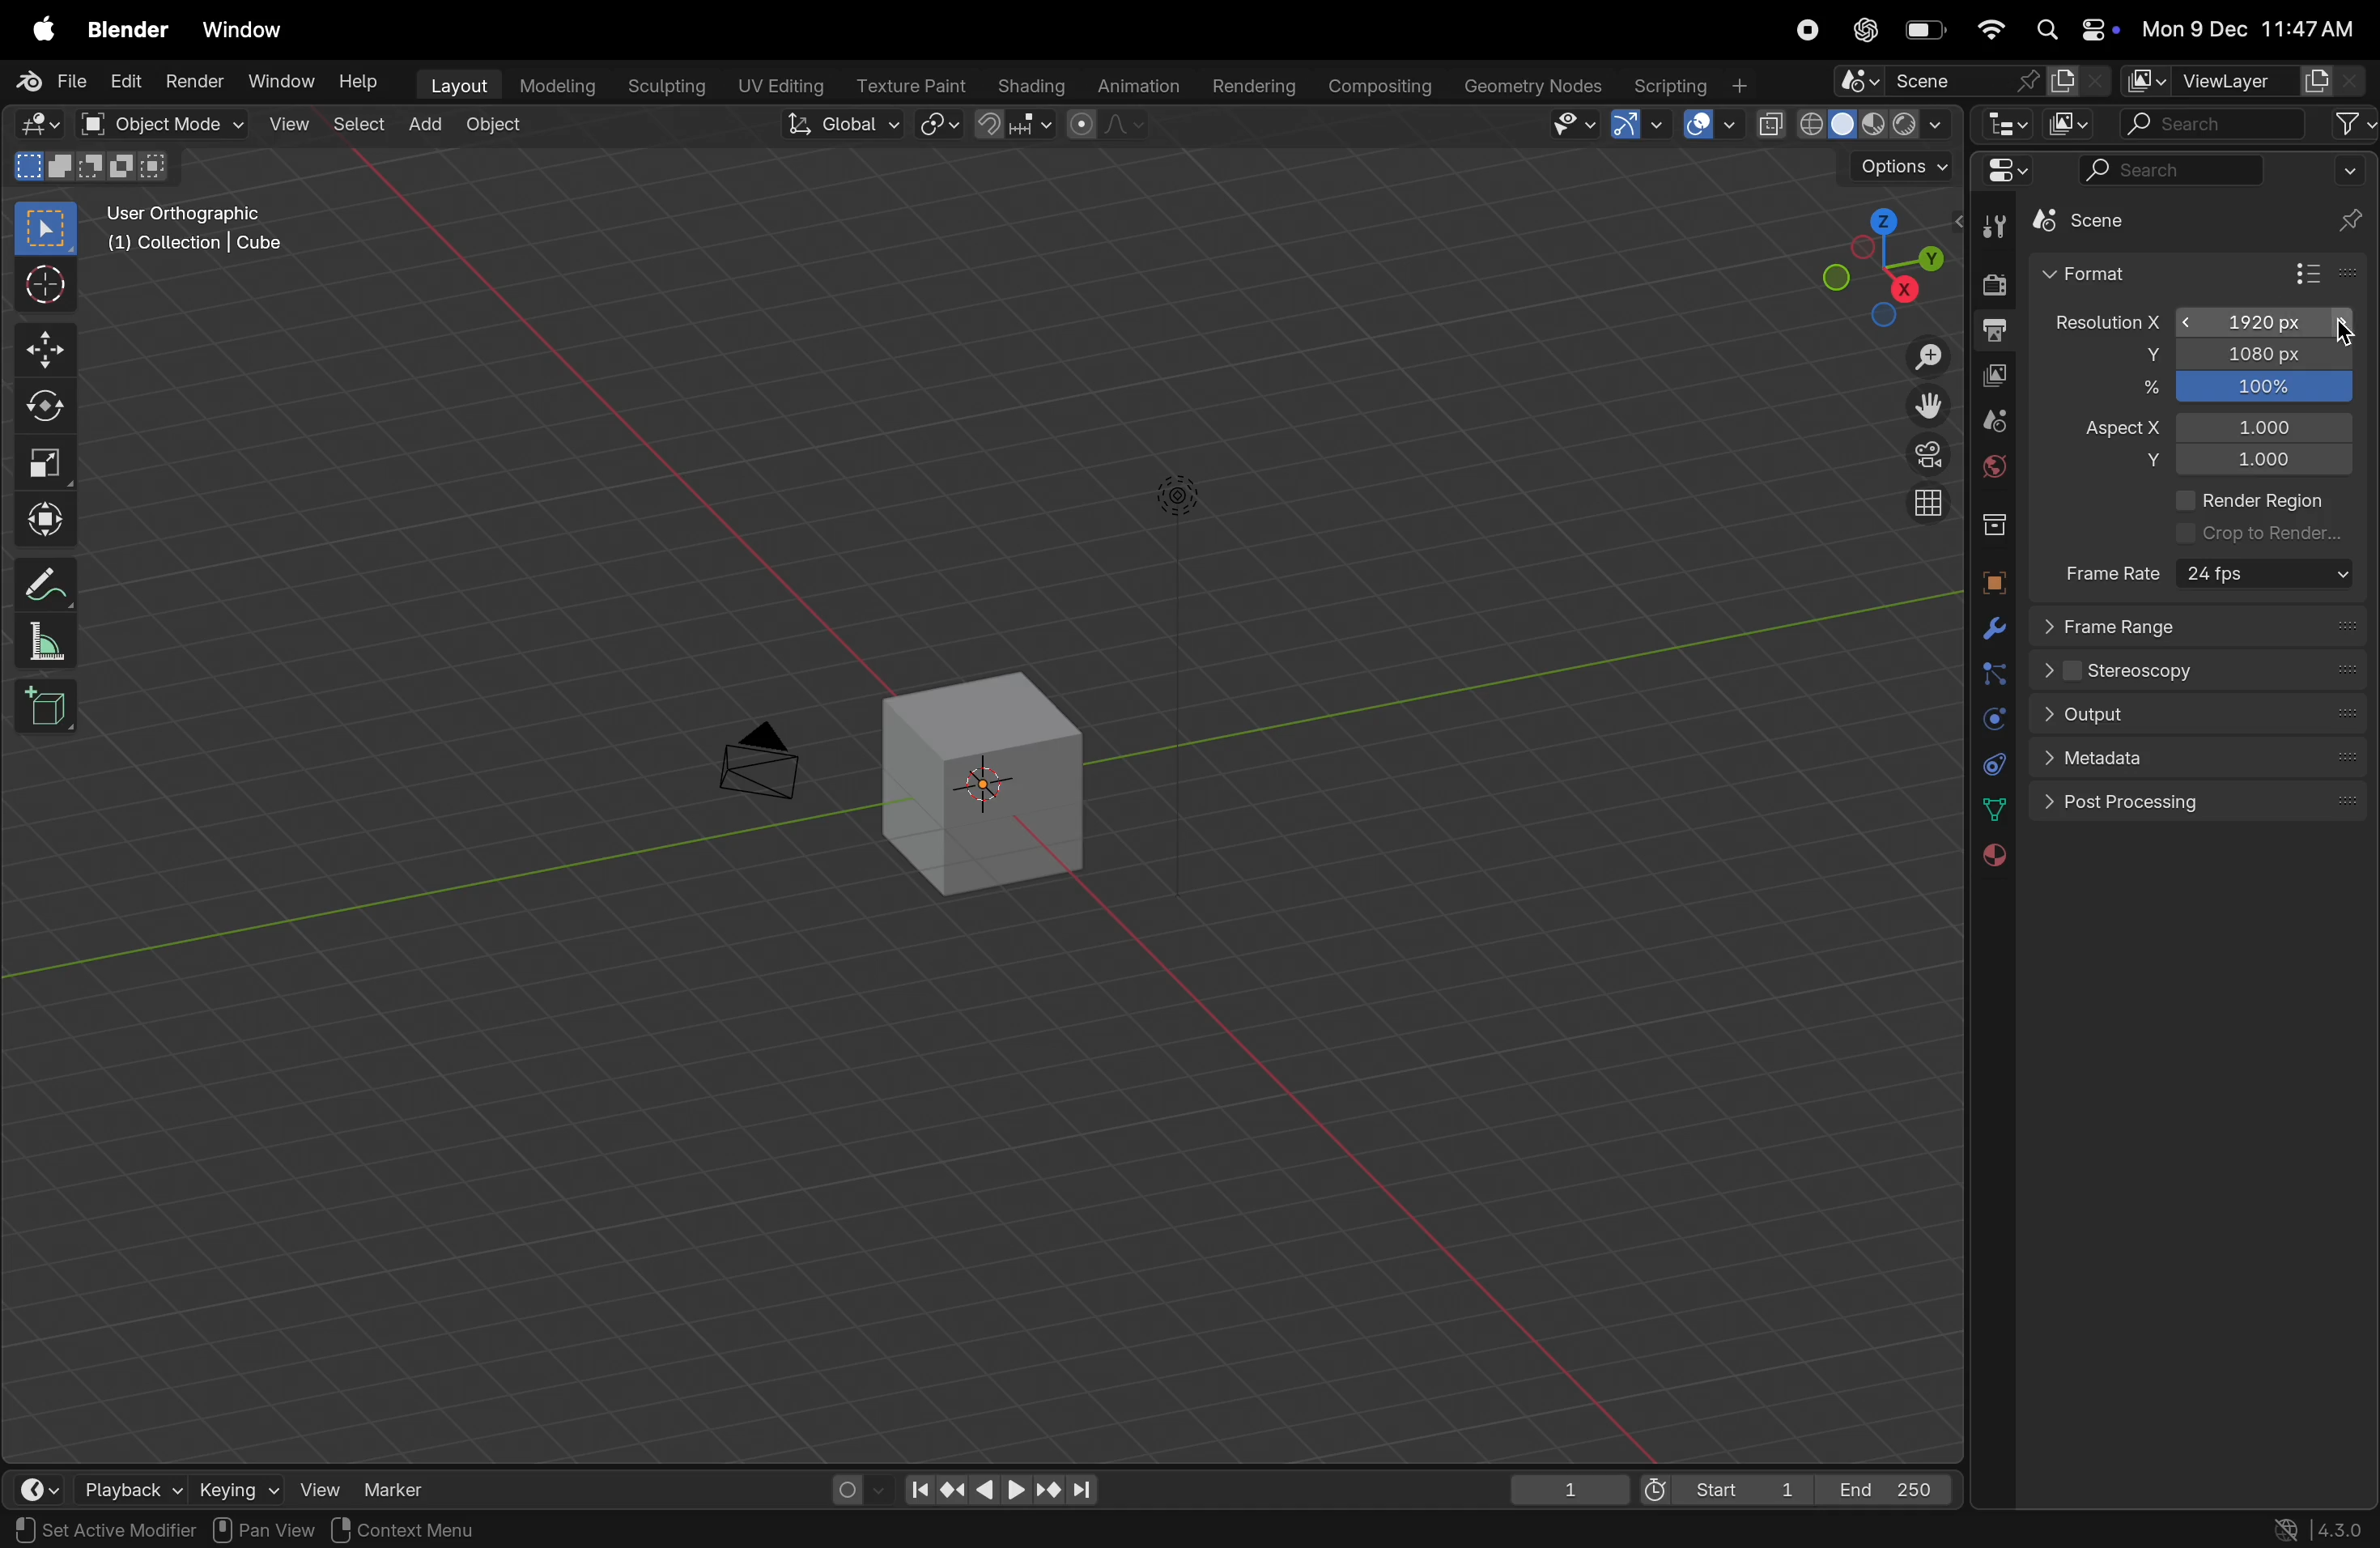  I want to click on playback controls, so click(1002, 1489).